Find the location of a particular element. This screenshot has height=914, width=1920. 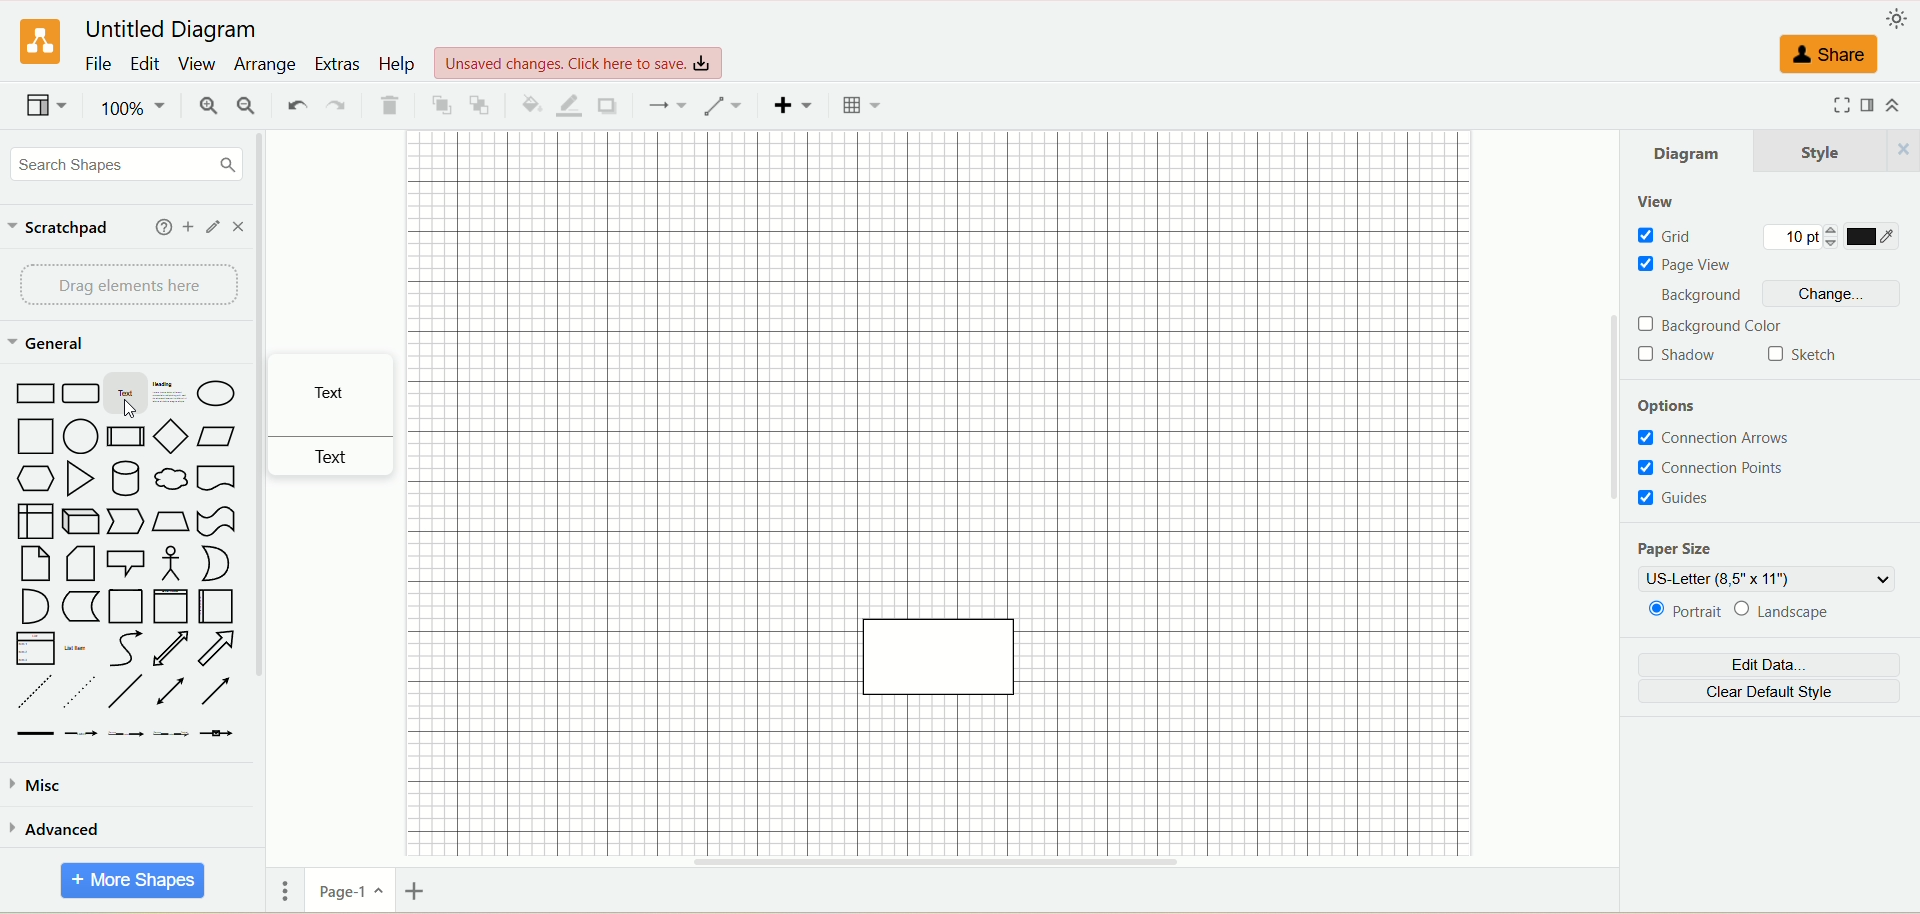

appearance is located at coordinates (1900, 18).